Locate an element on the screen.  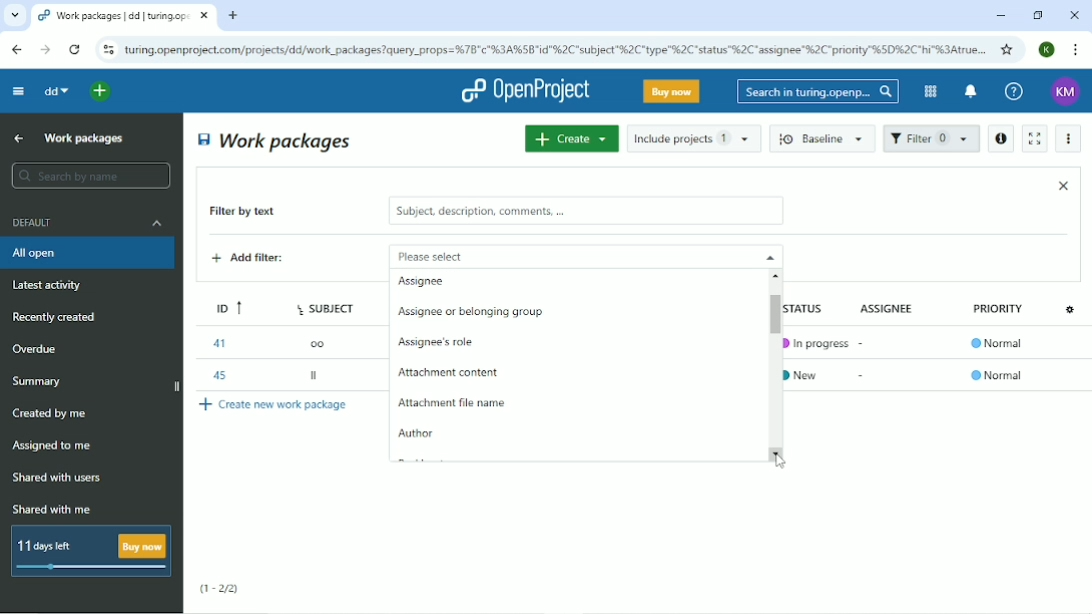
Assignee is located at coordinates (423, 282).